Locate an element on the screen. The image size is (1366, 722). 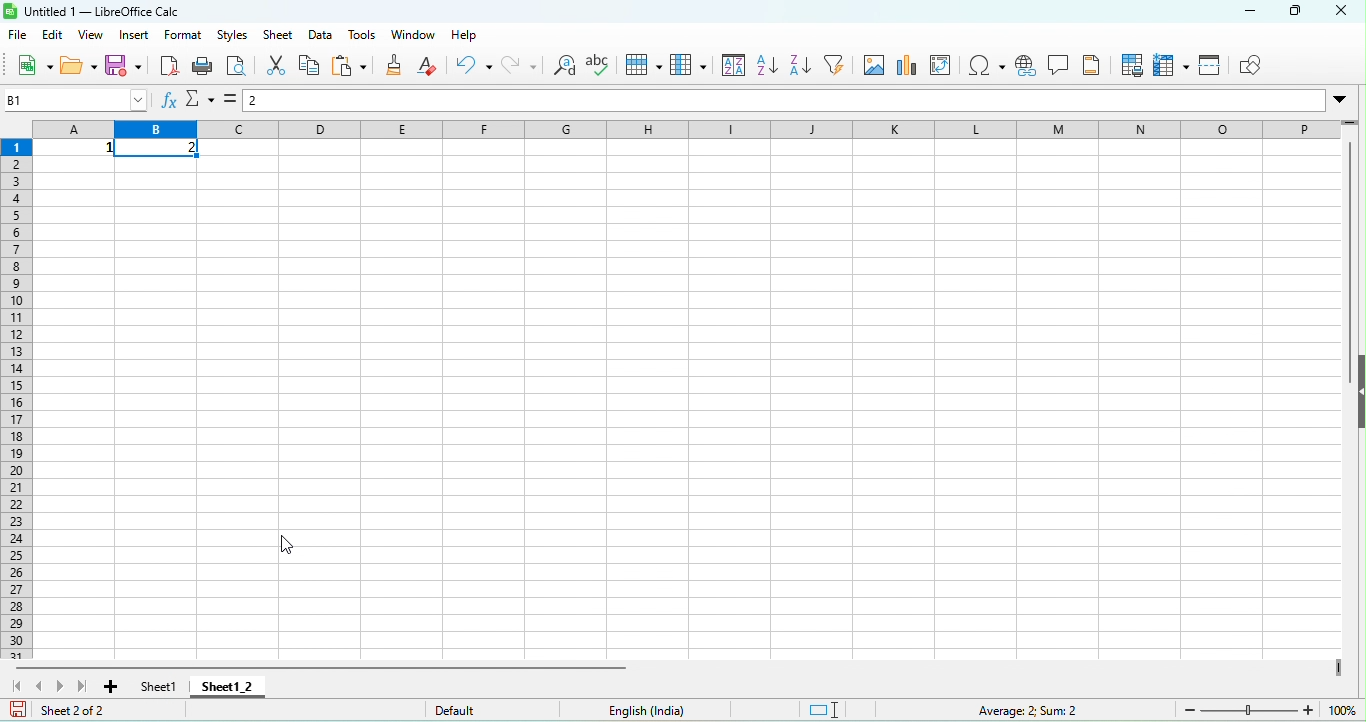
print is located at coordinates (208, 68).